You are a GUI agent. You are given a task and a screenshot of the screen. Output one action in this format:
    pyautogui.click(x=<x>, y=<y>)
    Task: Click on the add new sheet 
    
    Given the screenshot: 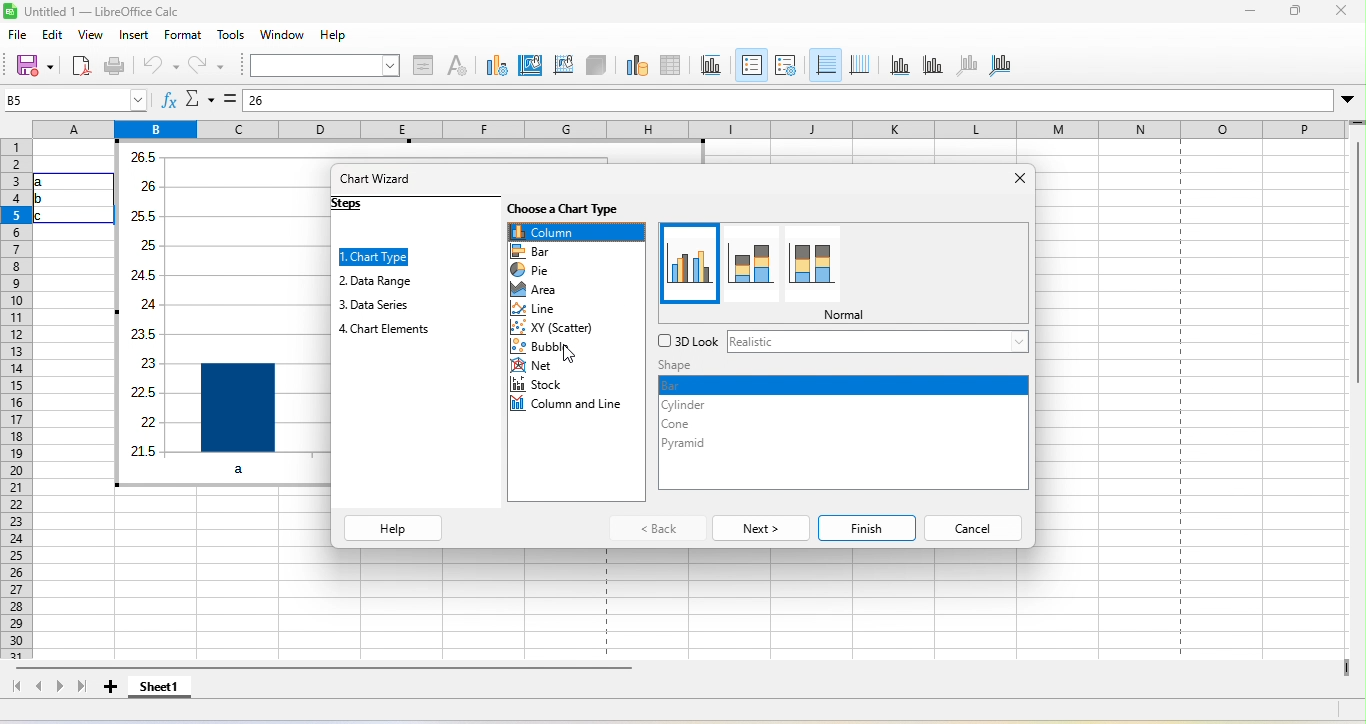 What is the action you would take?
    pyautogui.click(x=111, y=692)
    